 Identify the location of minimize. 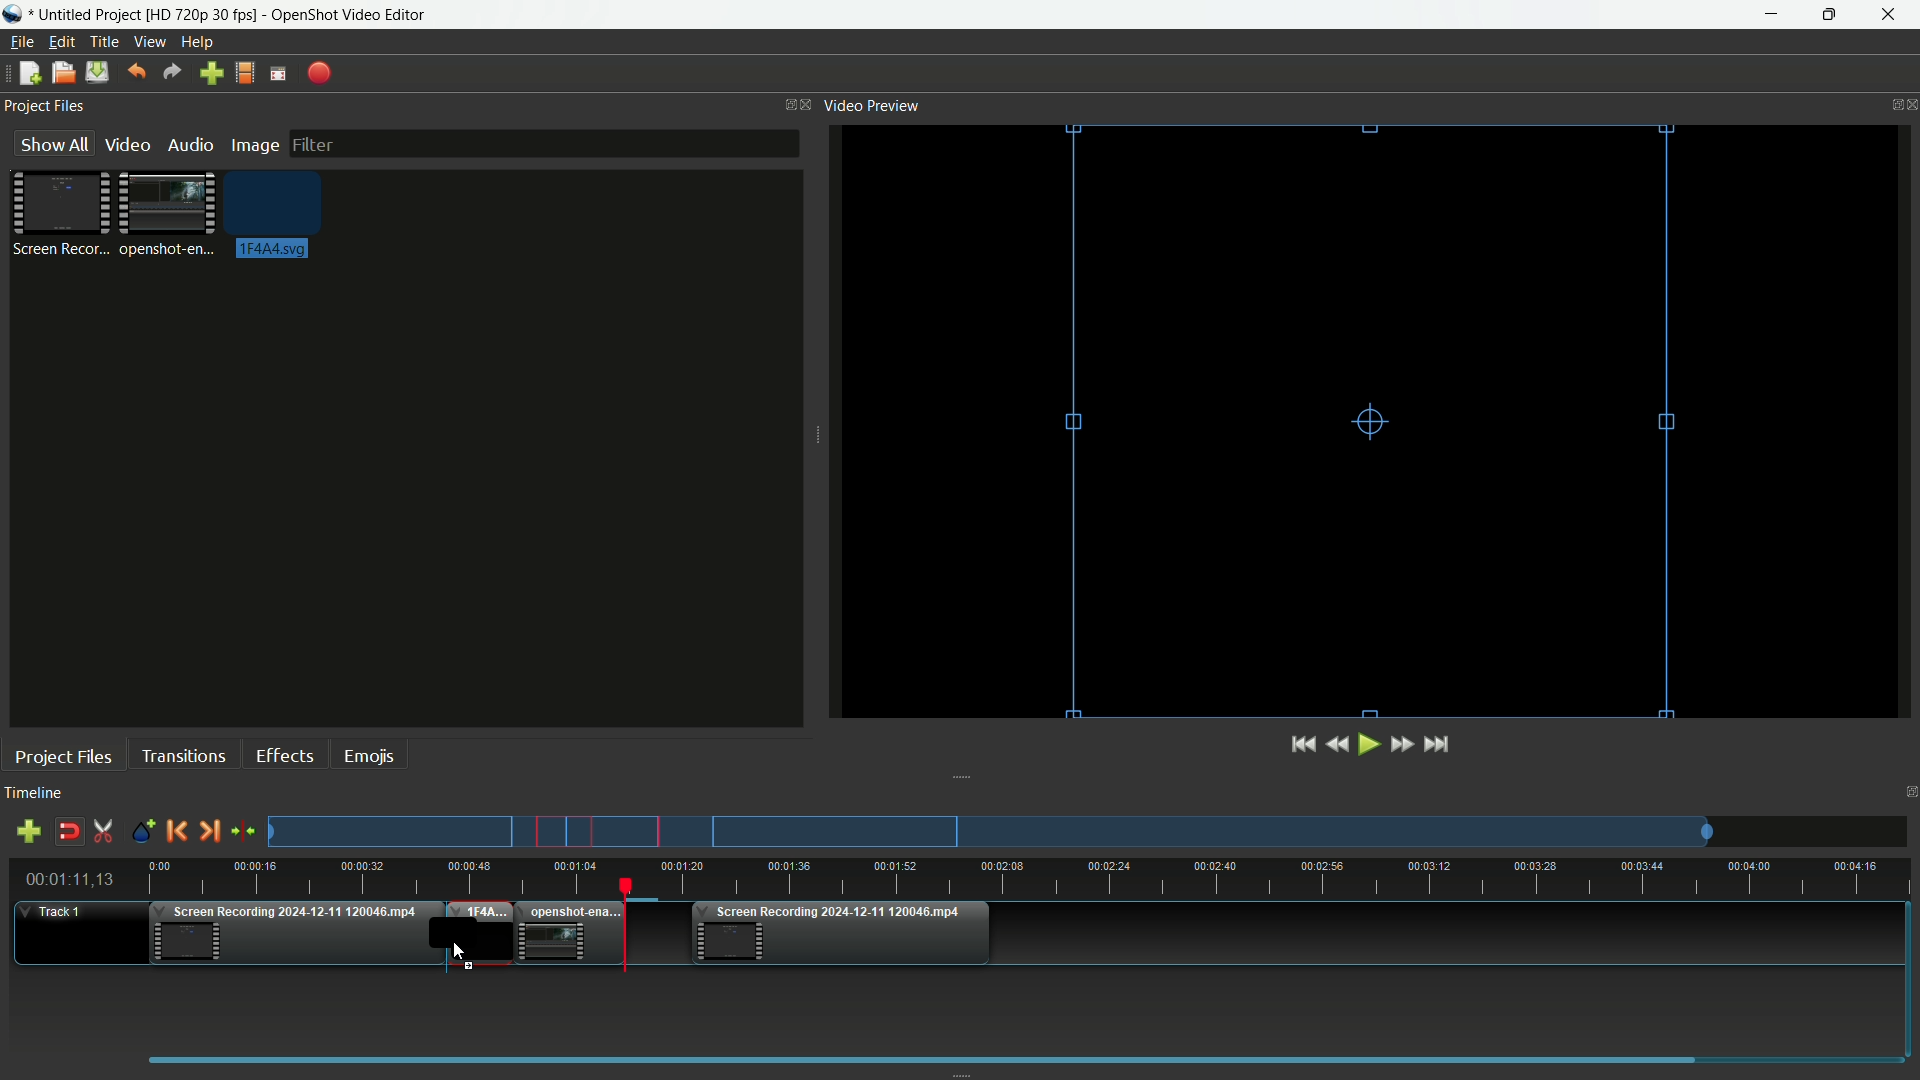
(1778, 15).